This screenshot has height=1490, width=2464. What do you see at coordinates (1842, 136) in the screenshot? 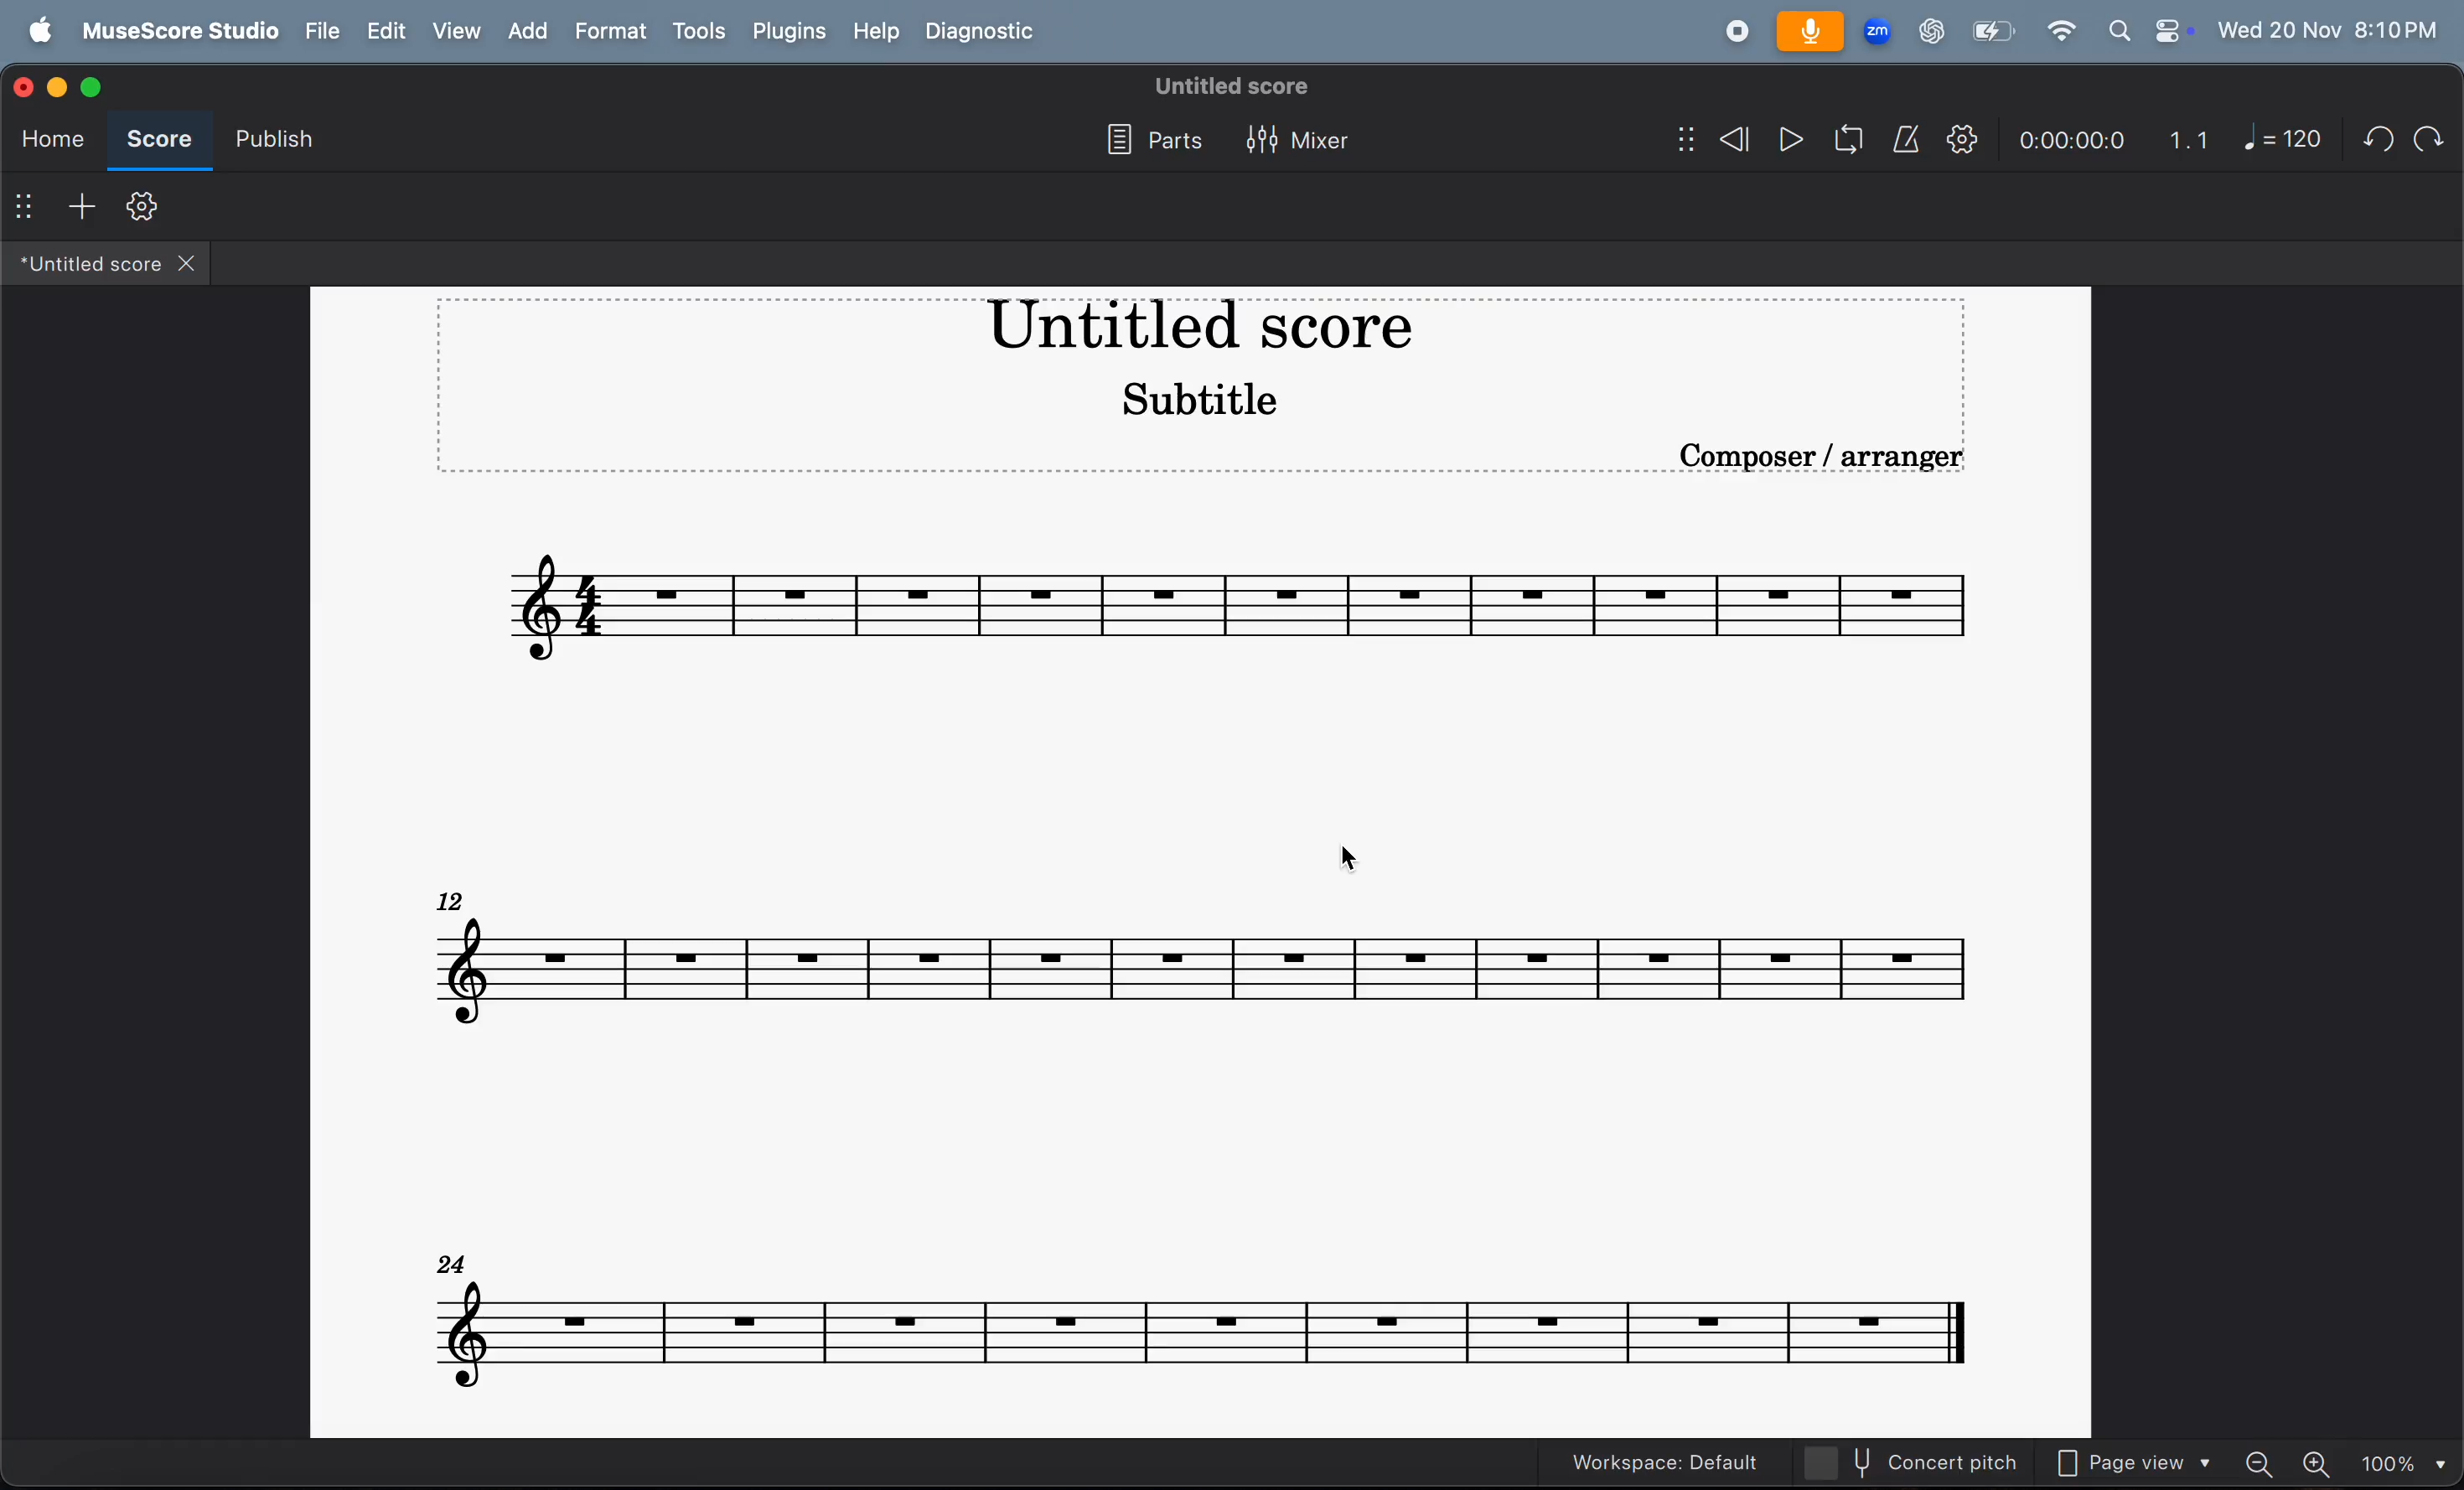
I see `loop play ` at bounding box center [1842, 136].